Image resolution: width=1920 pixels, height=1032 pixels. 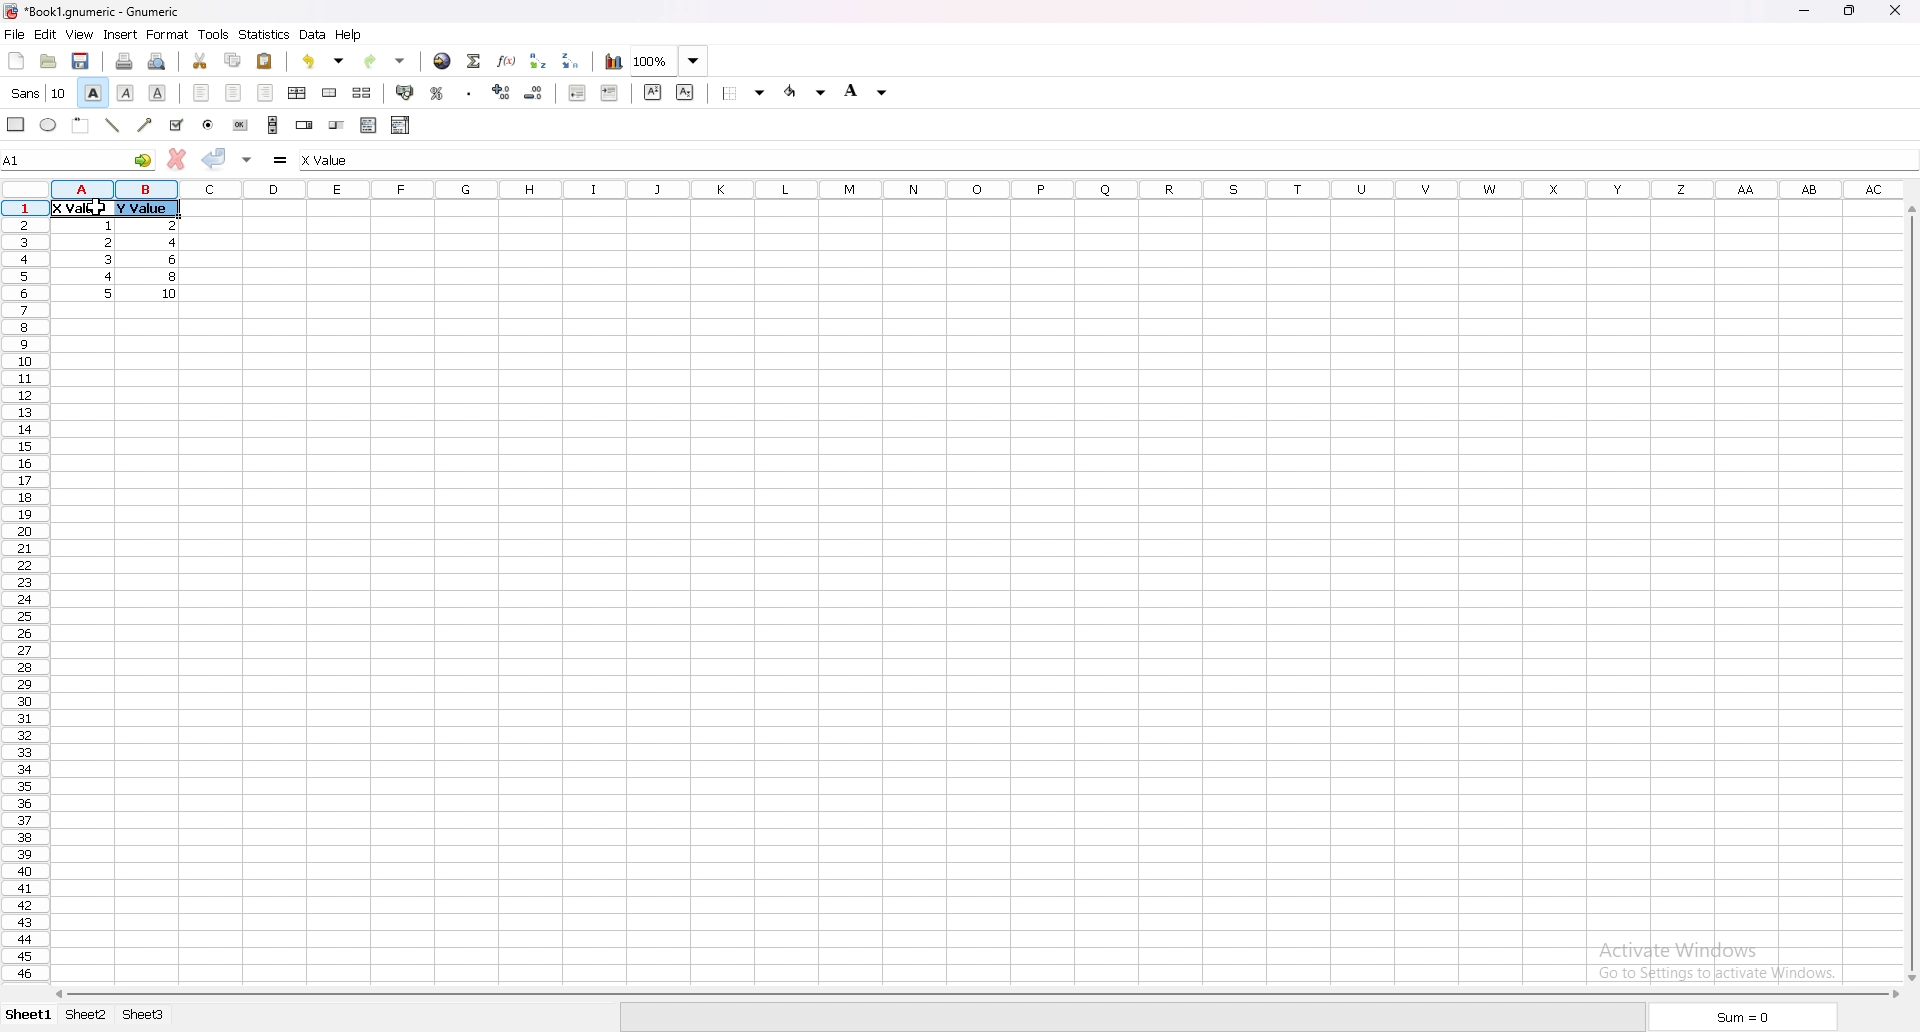 I want to click on arrowed line, so click(x=146, y=124).